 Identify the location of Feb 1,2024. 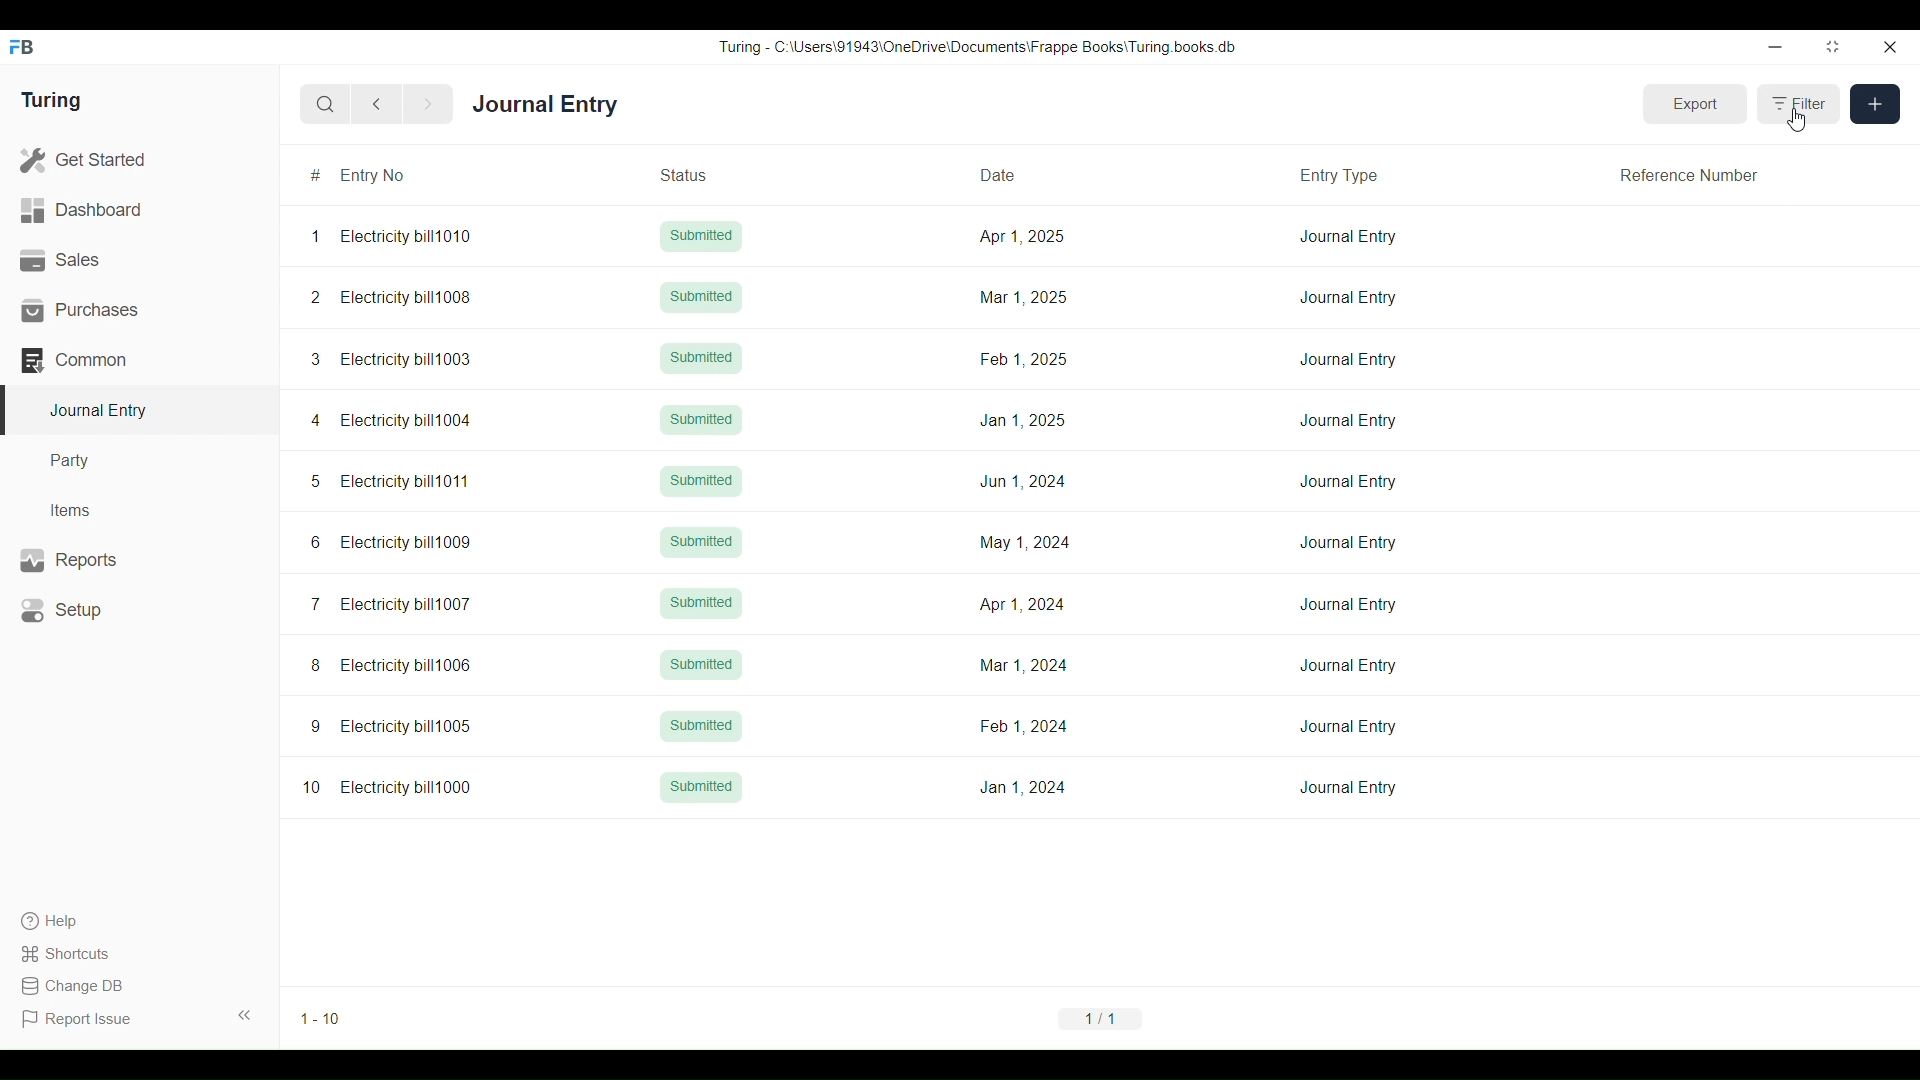
(1023, 726).